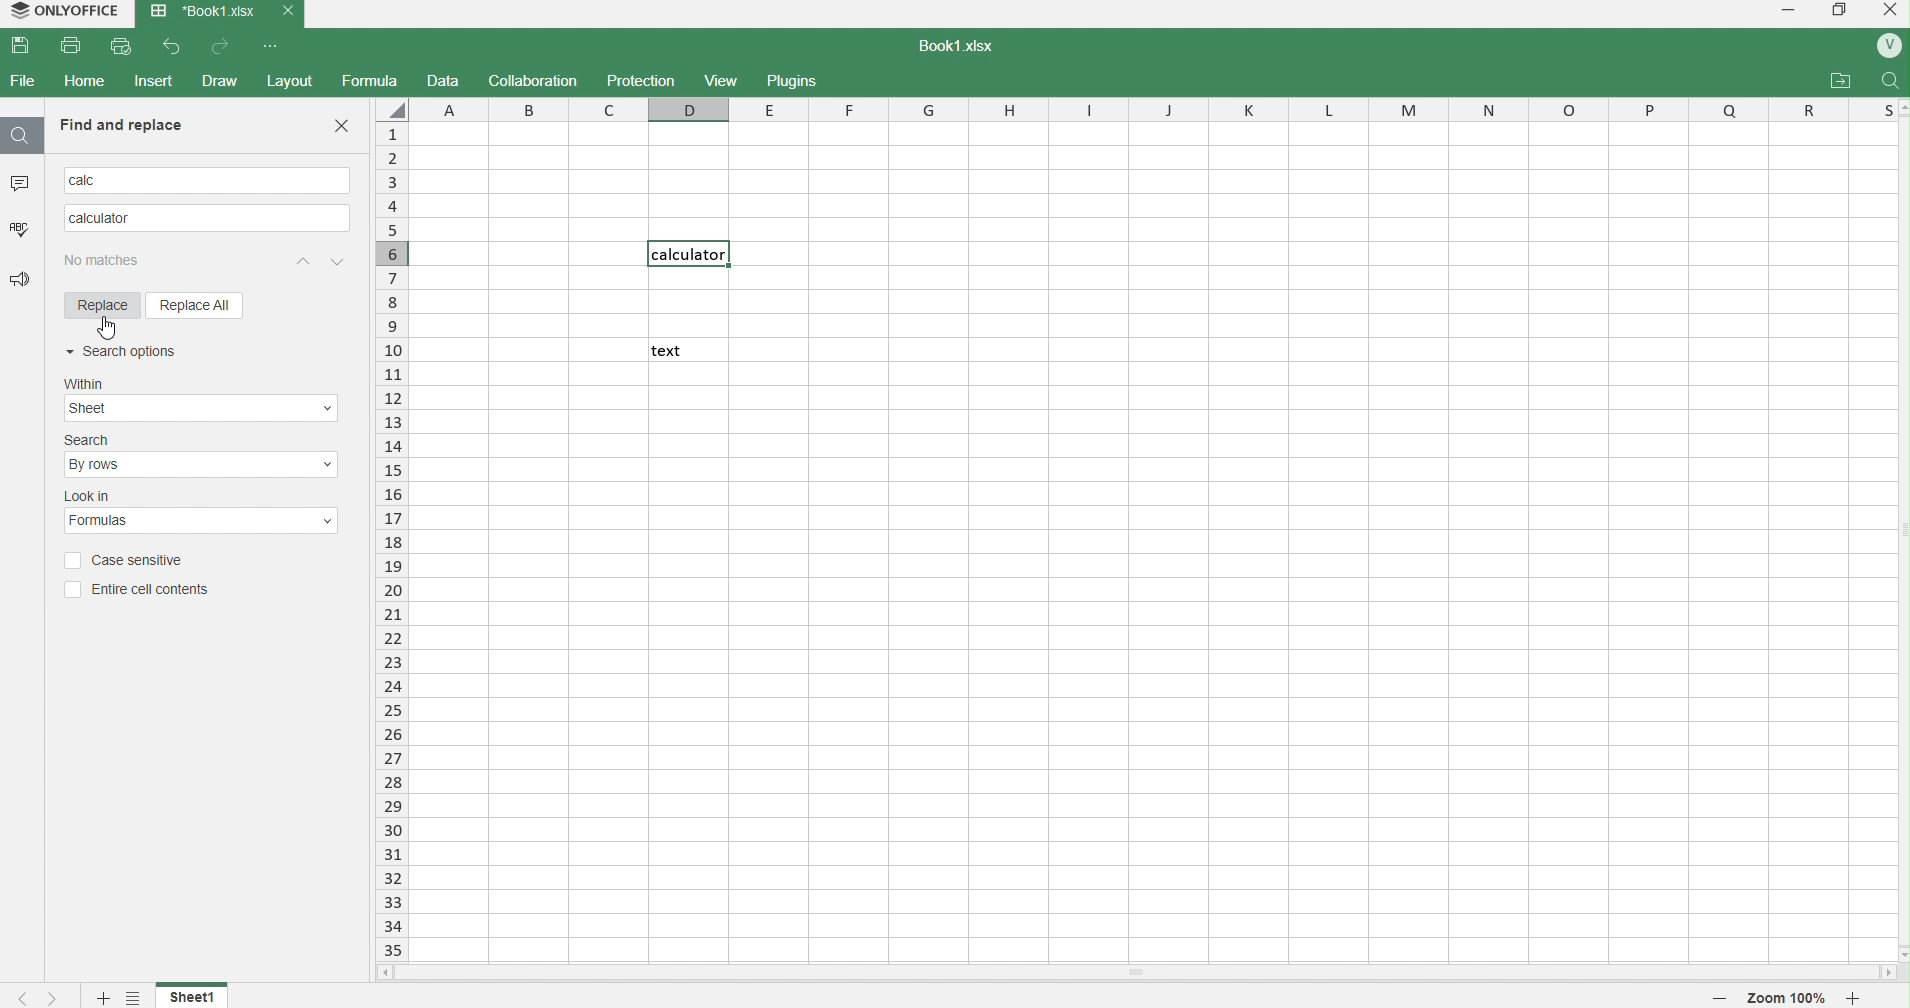 The height and width of the screenshot is (1008, 1910). I want to click on zoom in, so click(1856, 997).